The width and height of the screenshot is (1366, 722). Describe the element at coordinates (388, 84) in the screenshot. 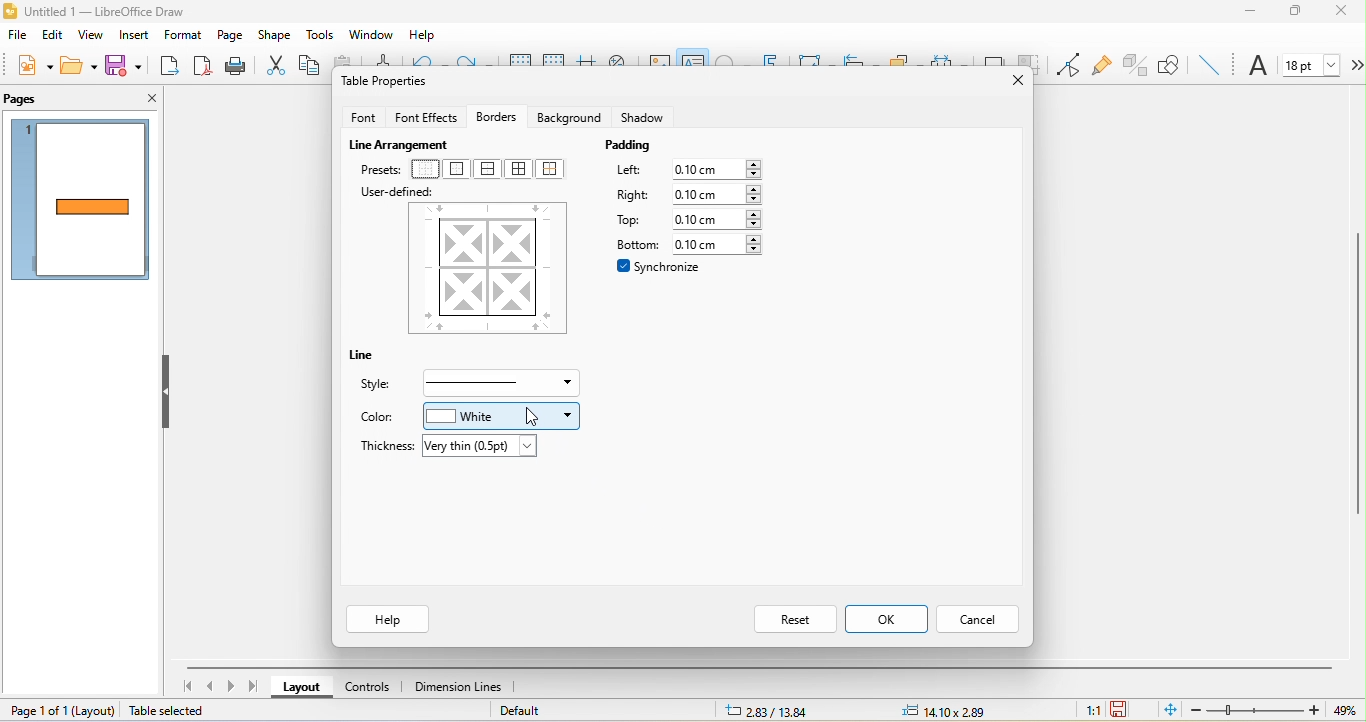

I see `table properties` at that location.